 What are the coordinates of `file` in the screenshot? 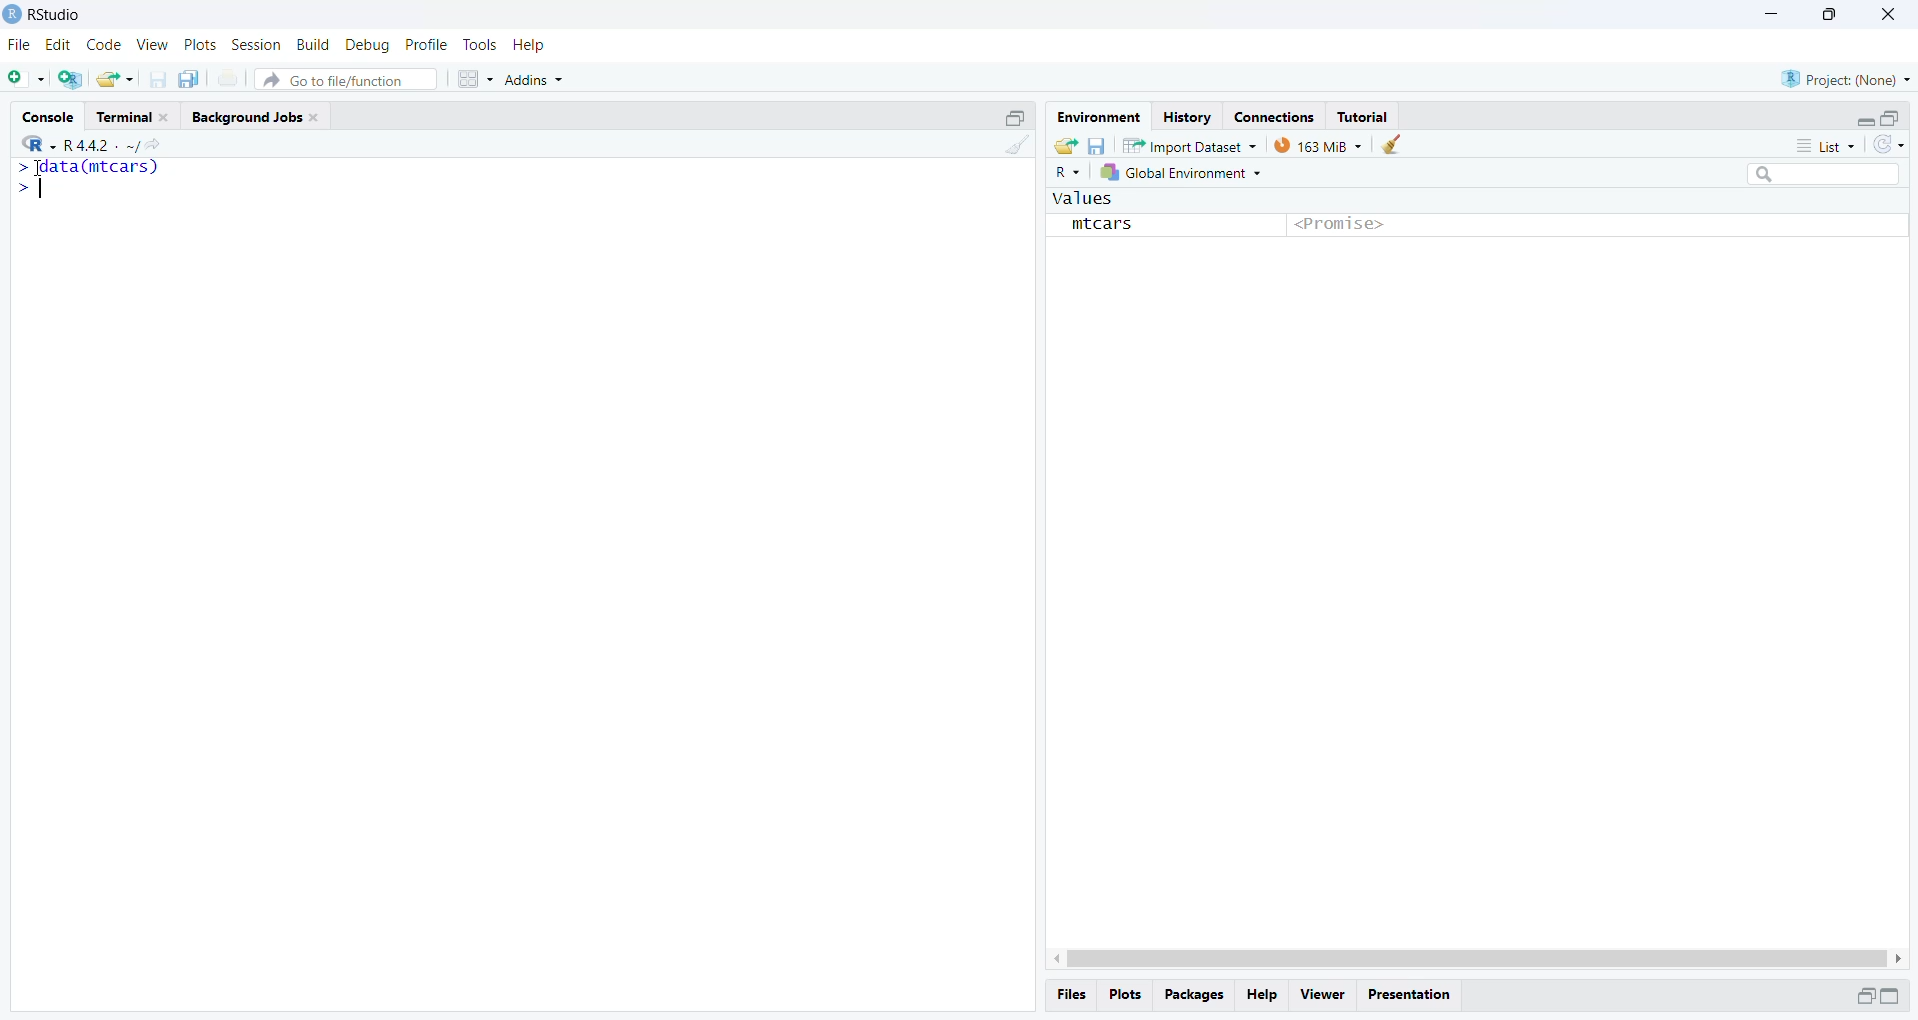 It's located at (21, 45).